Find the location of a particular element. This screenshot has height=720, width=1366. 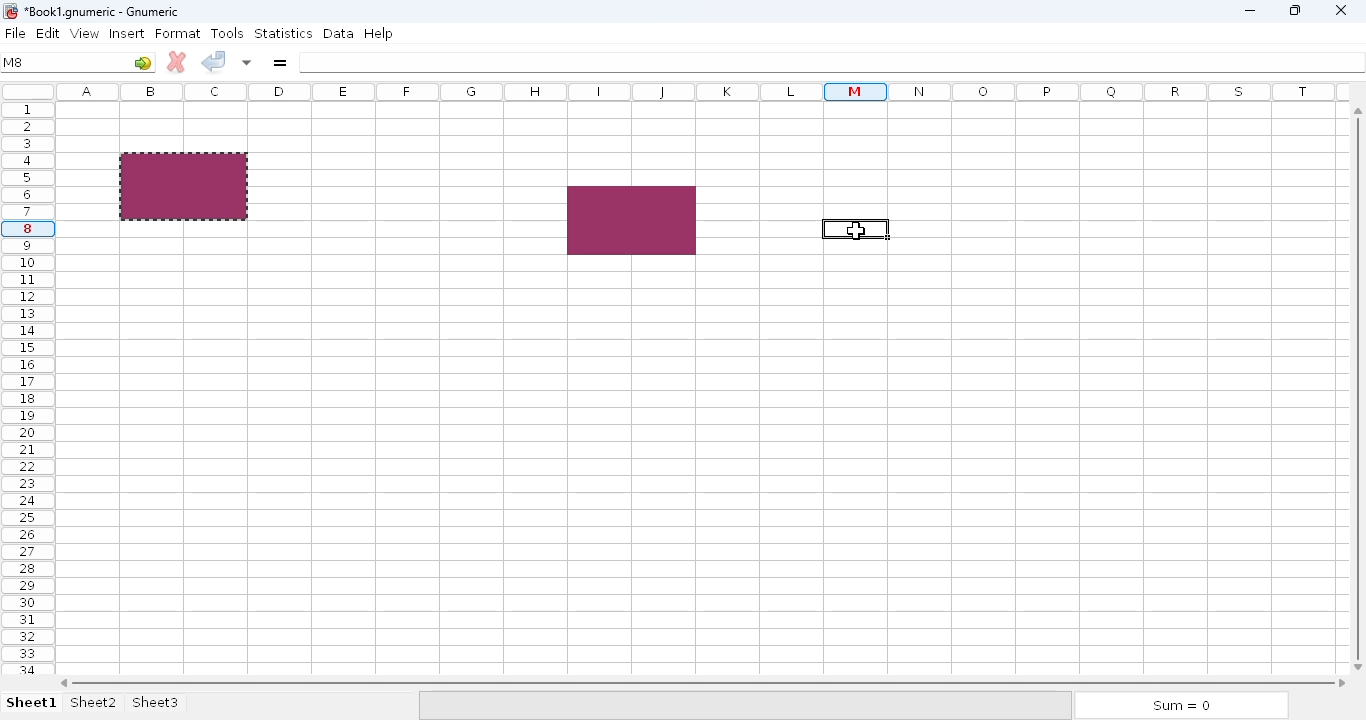

formula bar is located at coordinates (832, 61).